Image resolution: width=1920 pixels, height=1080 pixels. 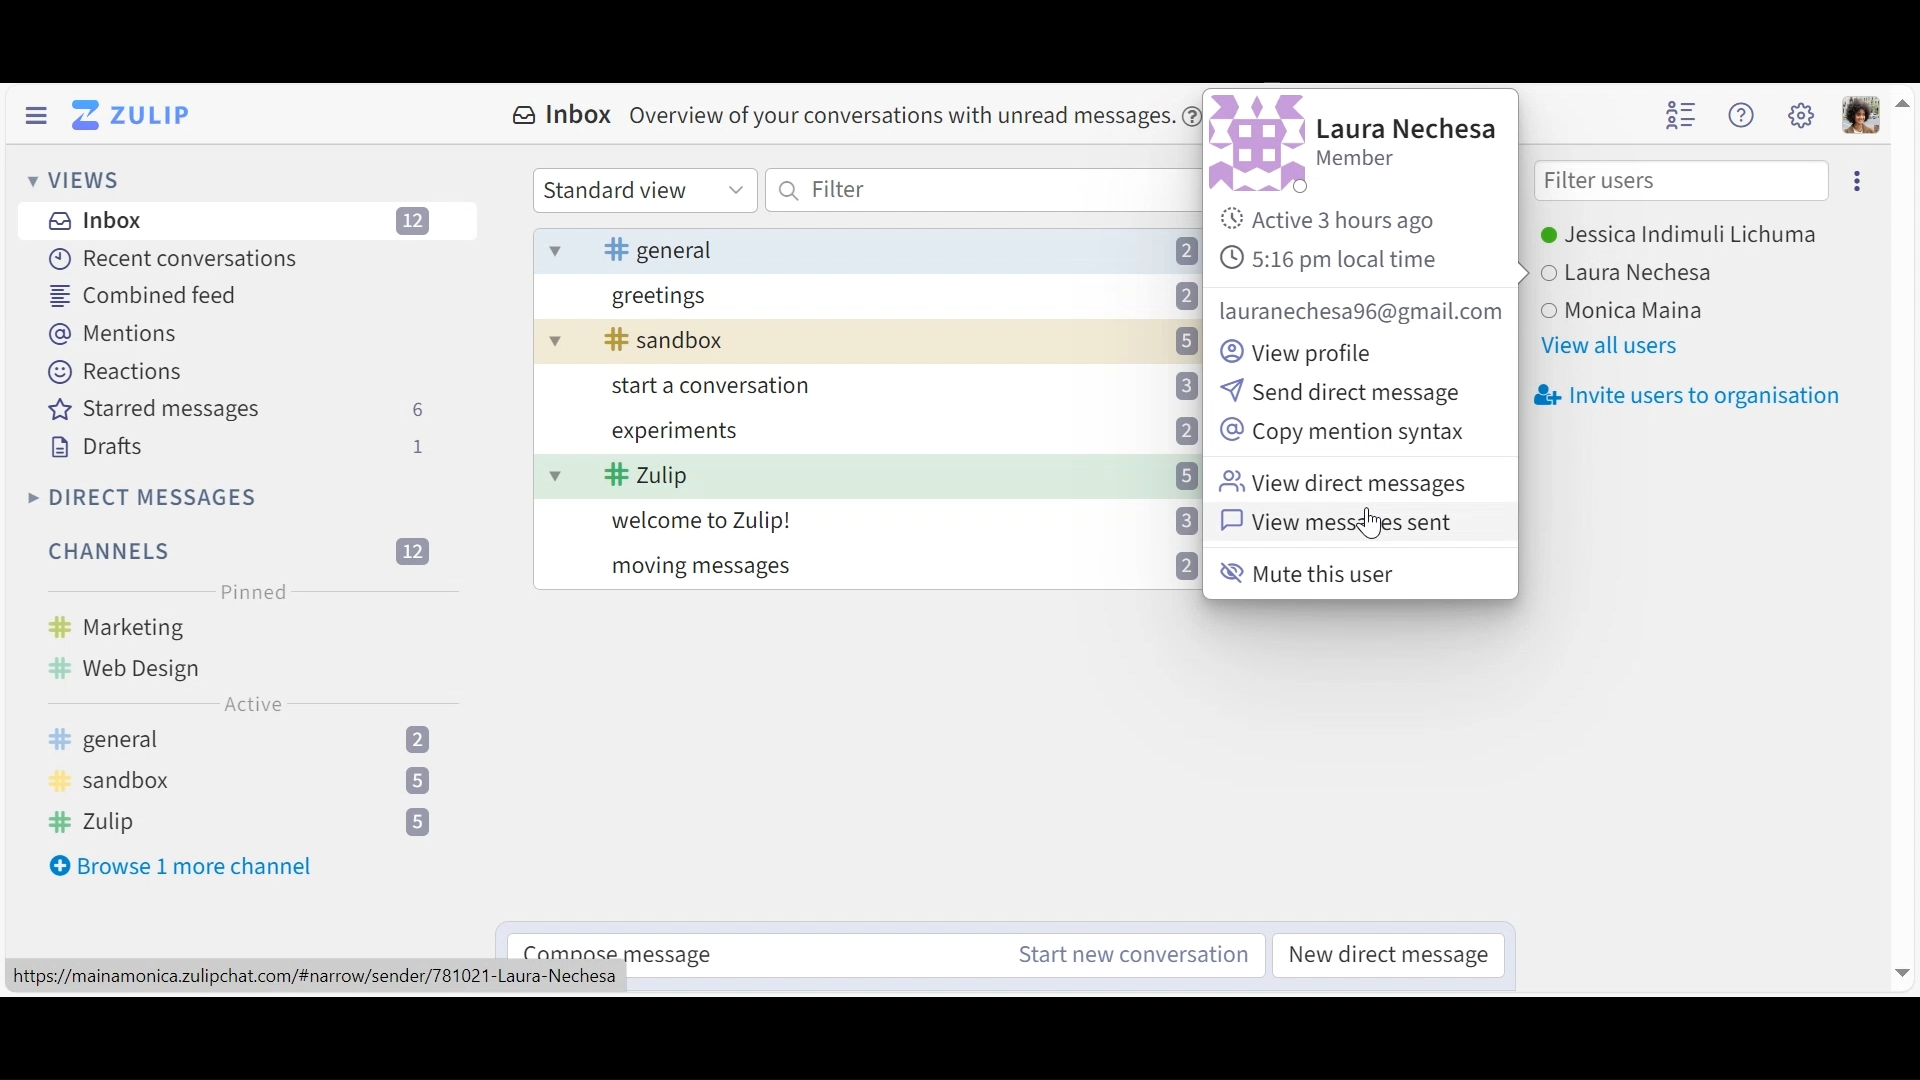 What do you see at coordinates (237, 410) in the screenshot?
I see `Starred messages` at bounding box center [237, 410].